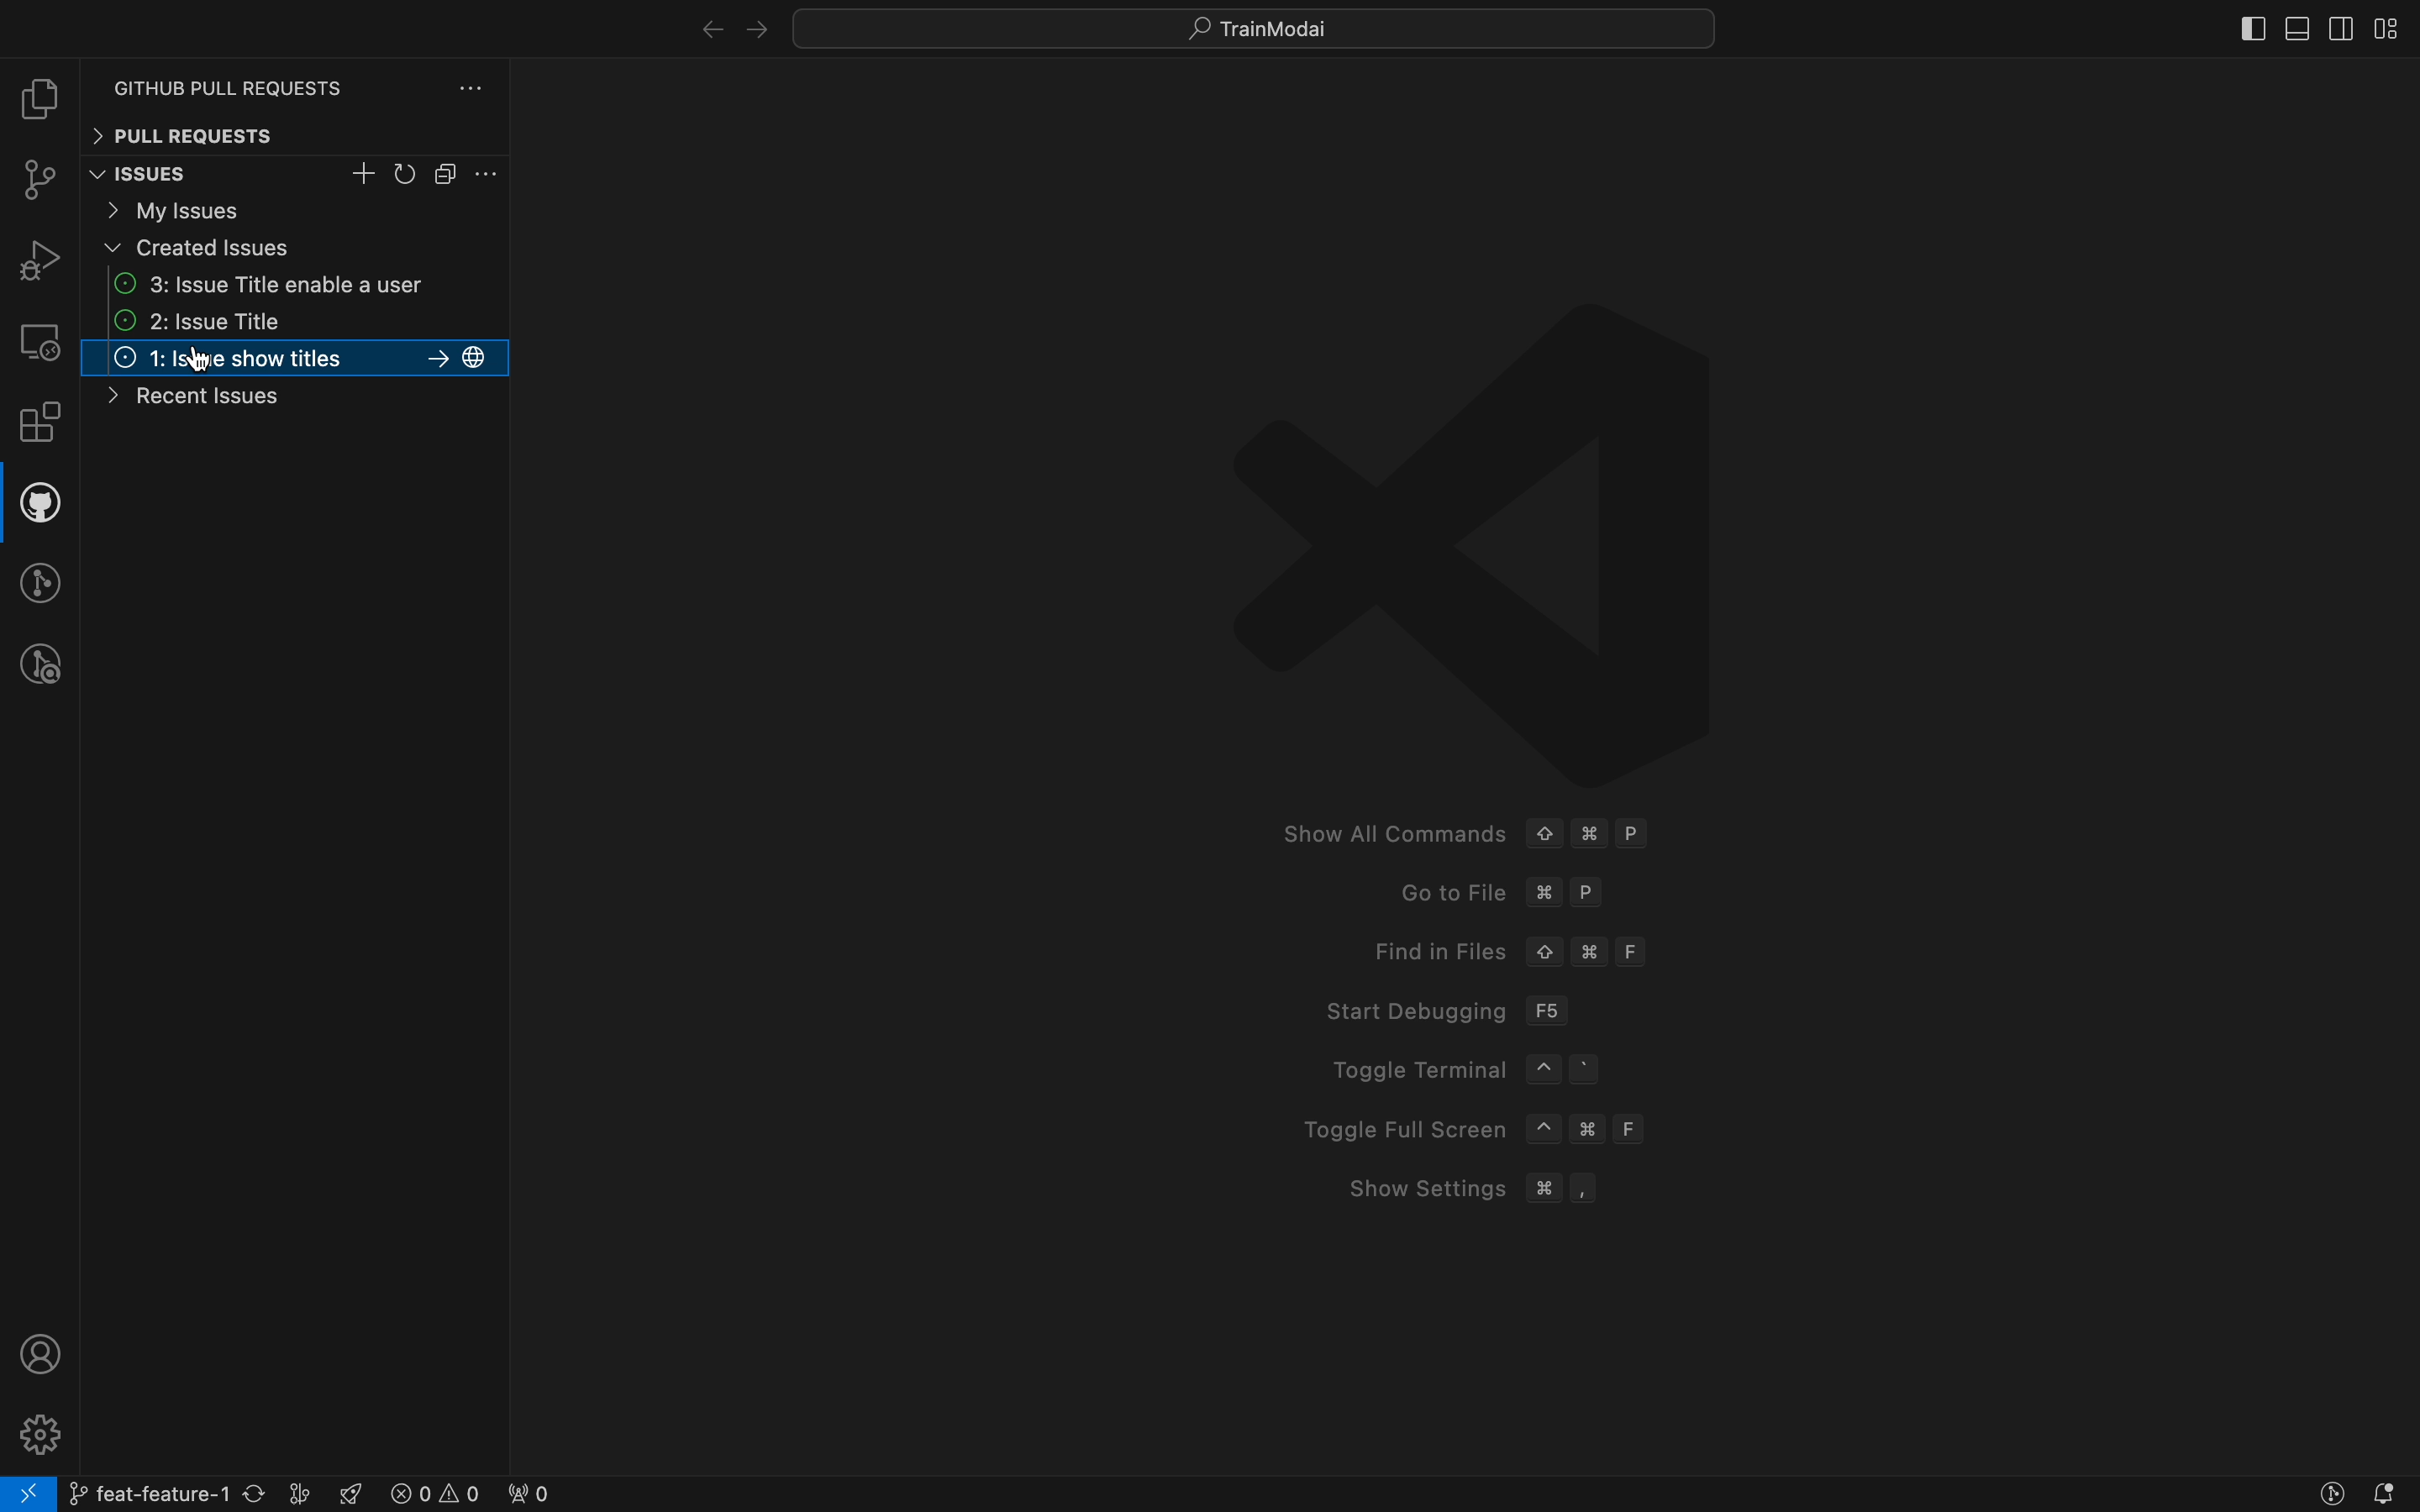 The width and height of the screenshot is (2420, 1512). What do you see at coordinates (37, 1431) in the screenshot?
I see `settings` at bounding box center [37, 1431].